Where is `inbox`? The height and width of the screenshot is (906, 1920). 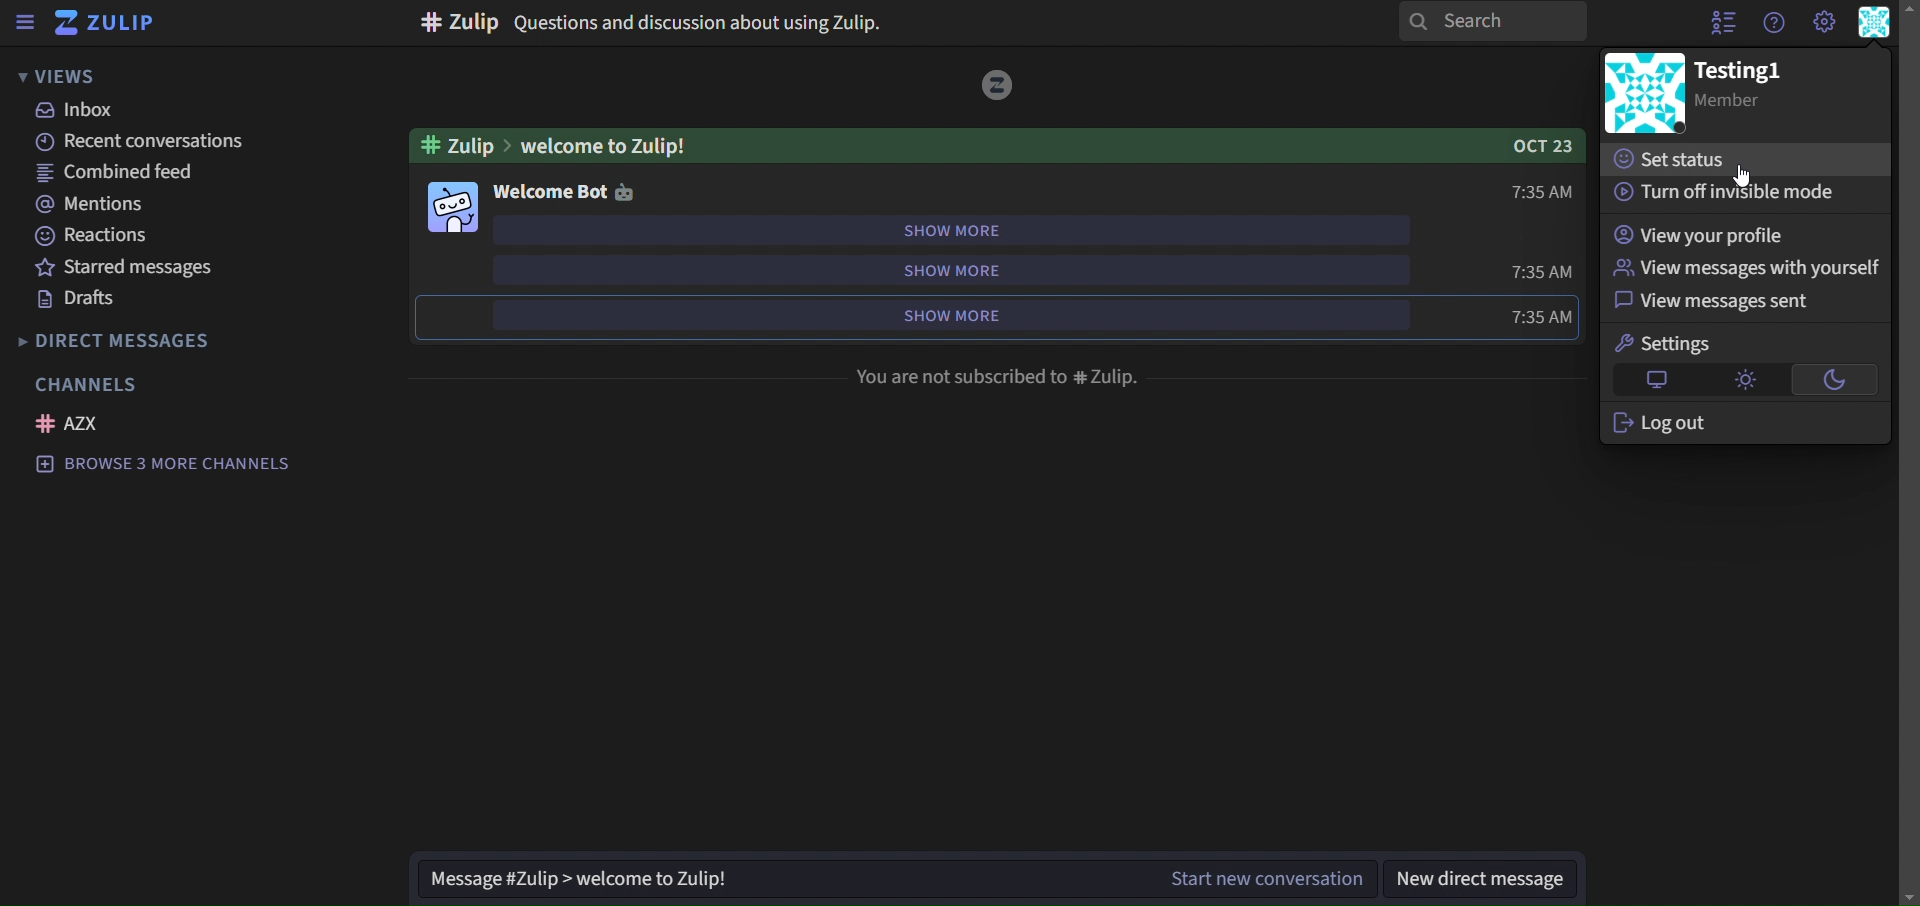 inbox is located at coordinates (79, 112).